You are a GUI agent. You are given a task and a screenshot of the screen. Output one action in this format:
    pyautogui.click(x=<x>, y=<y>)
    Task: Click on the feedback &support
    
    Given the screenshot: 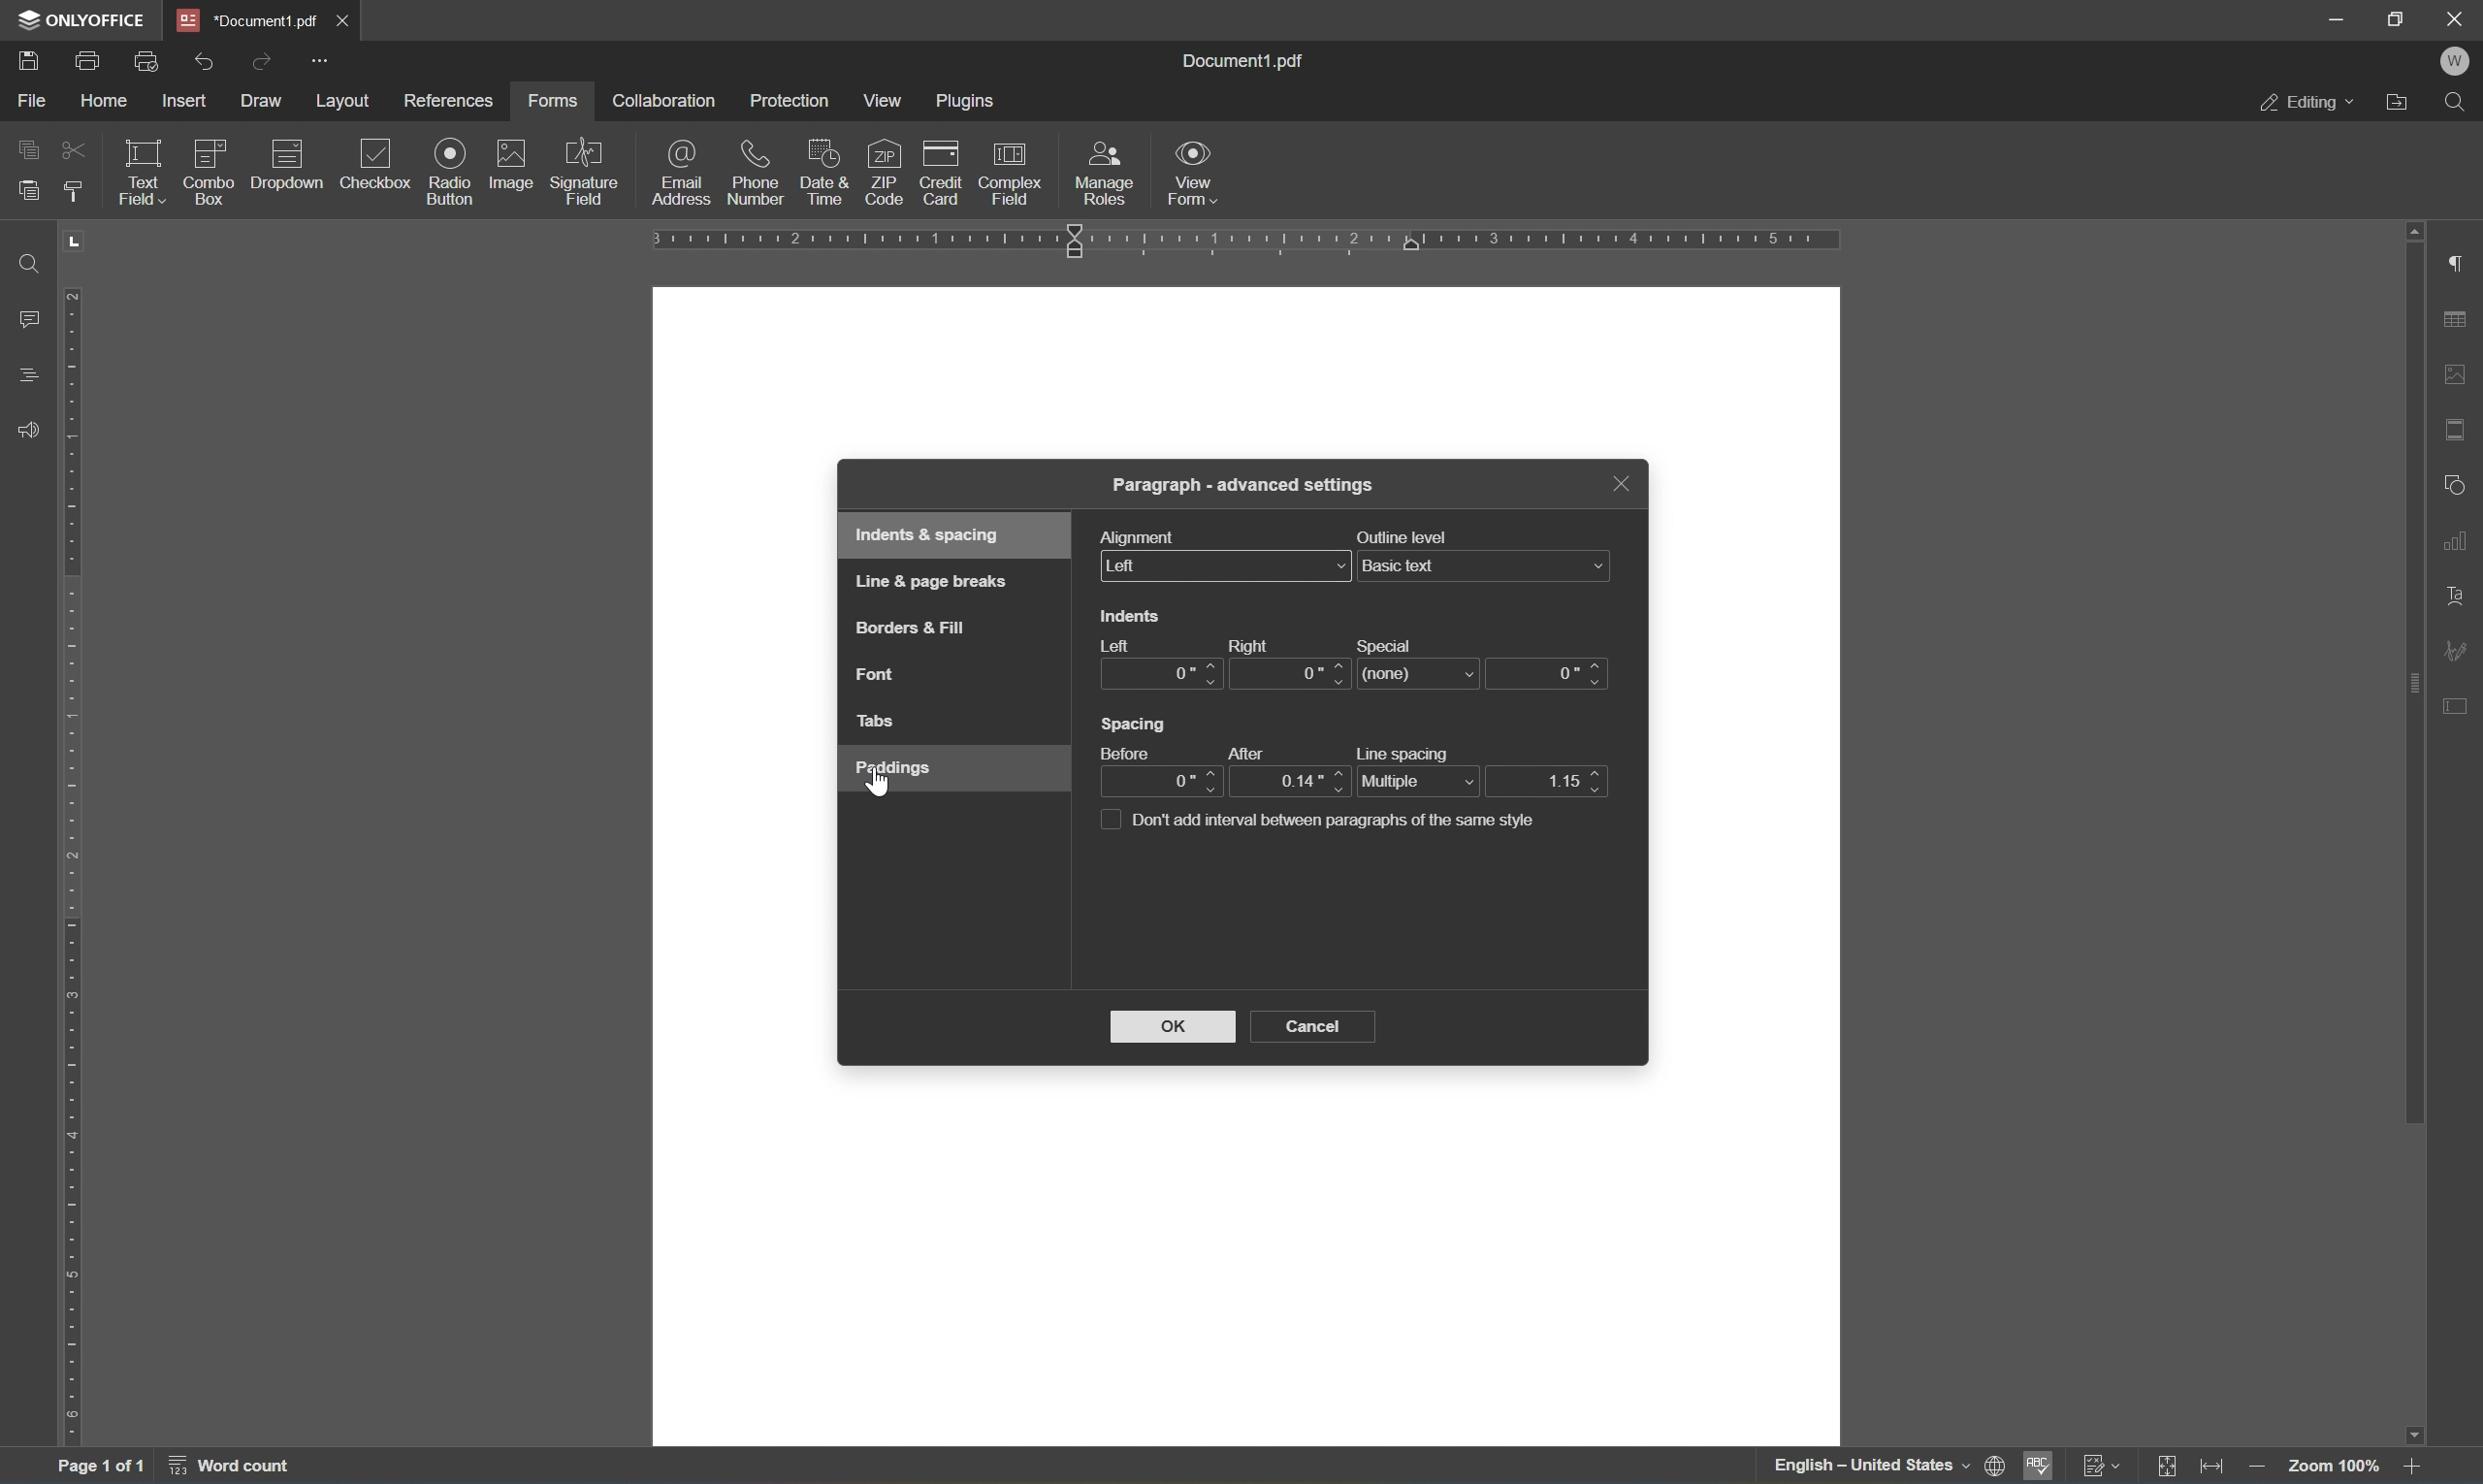 What is the action you would take?
    pyautogui.click(x=30, y=428)
    